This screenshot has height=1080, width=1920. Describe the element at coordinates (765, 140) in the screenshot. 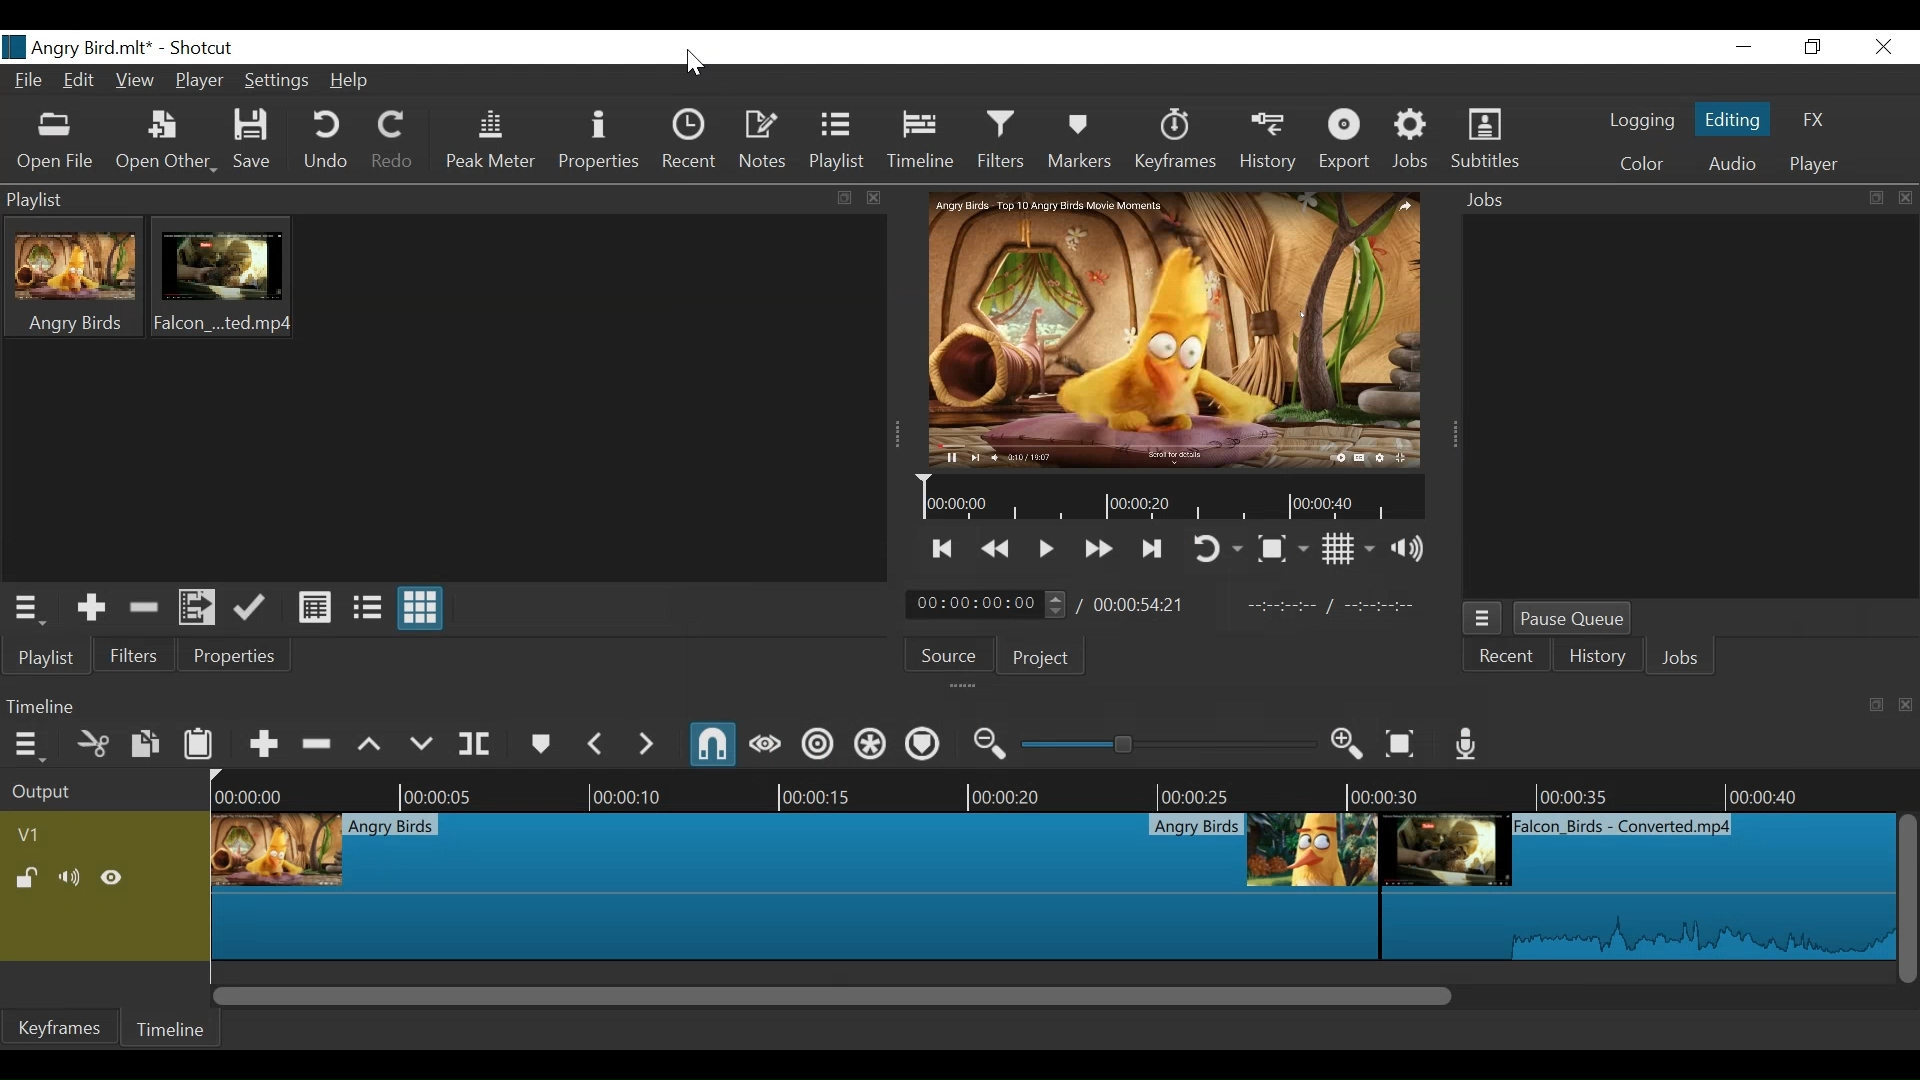

I see `Notes` at that location.